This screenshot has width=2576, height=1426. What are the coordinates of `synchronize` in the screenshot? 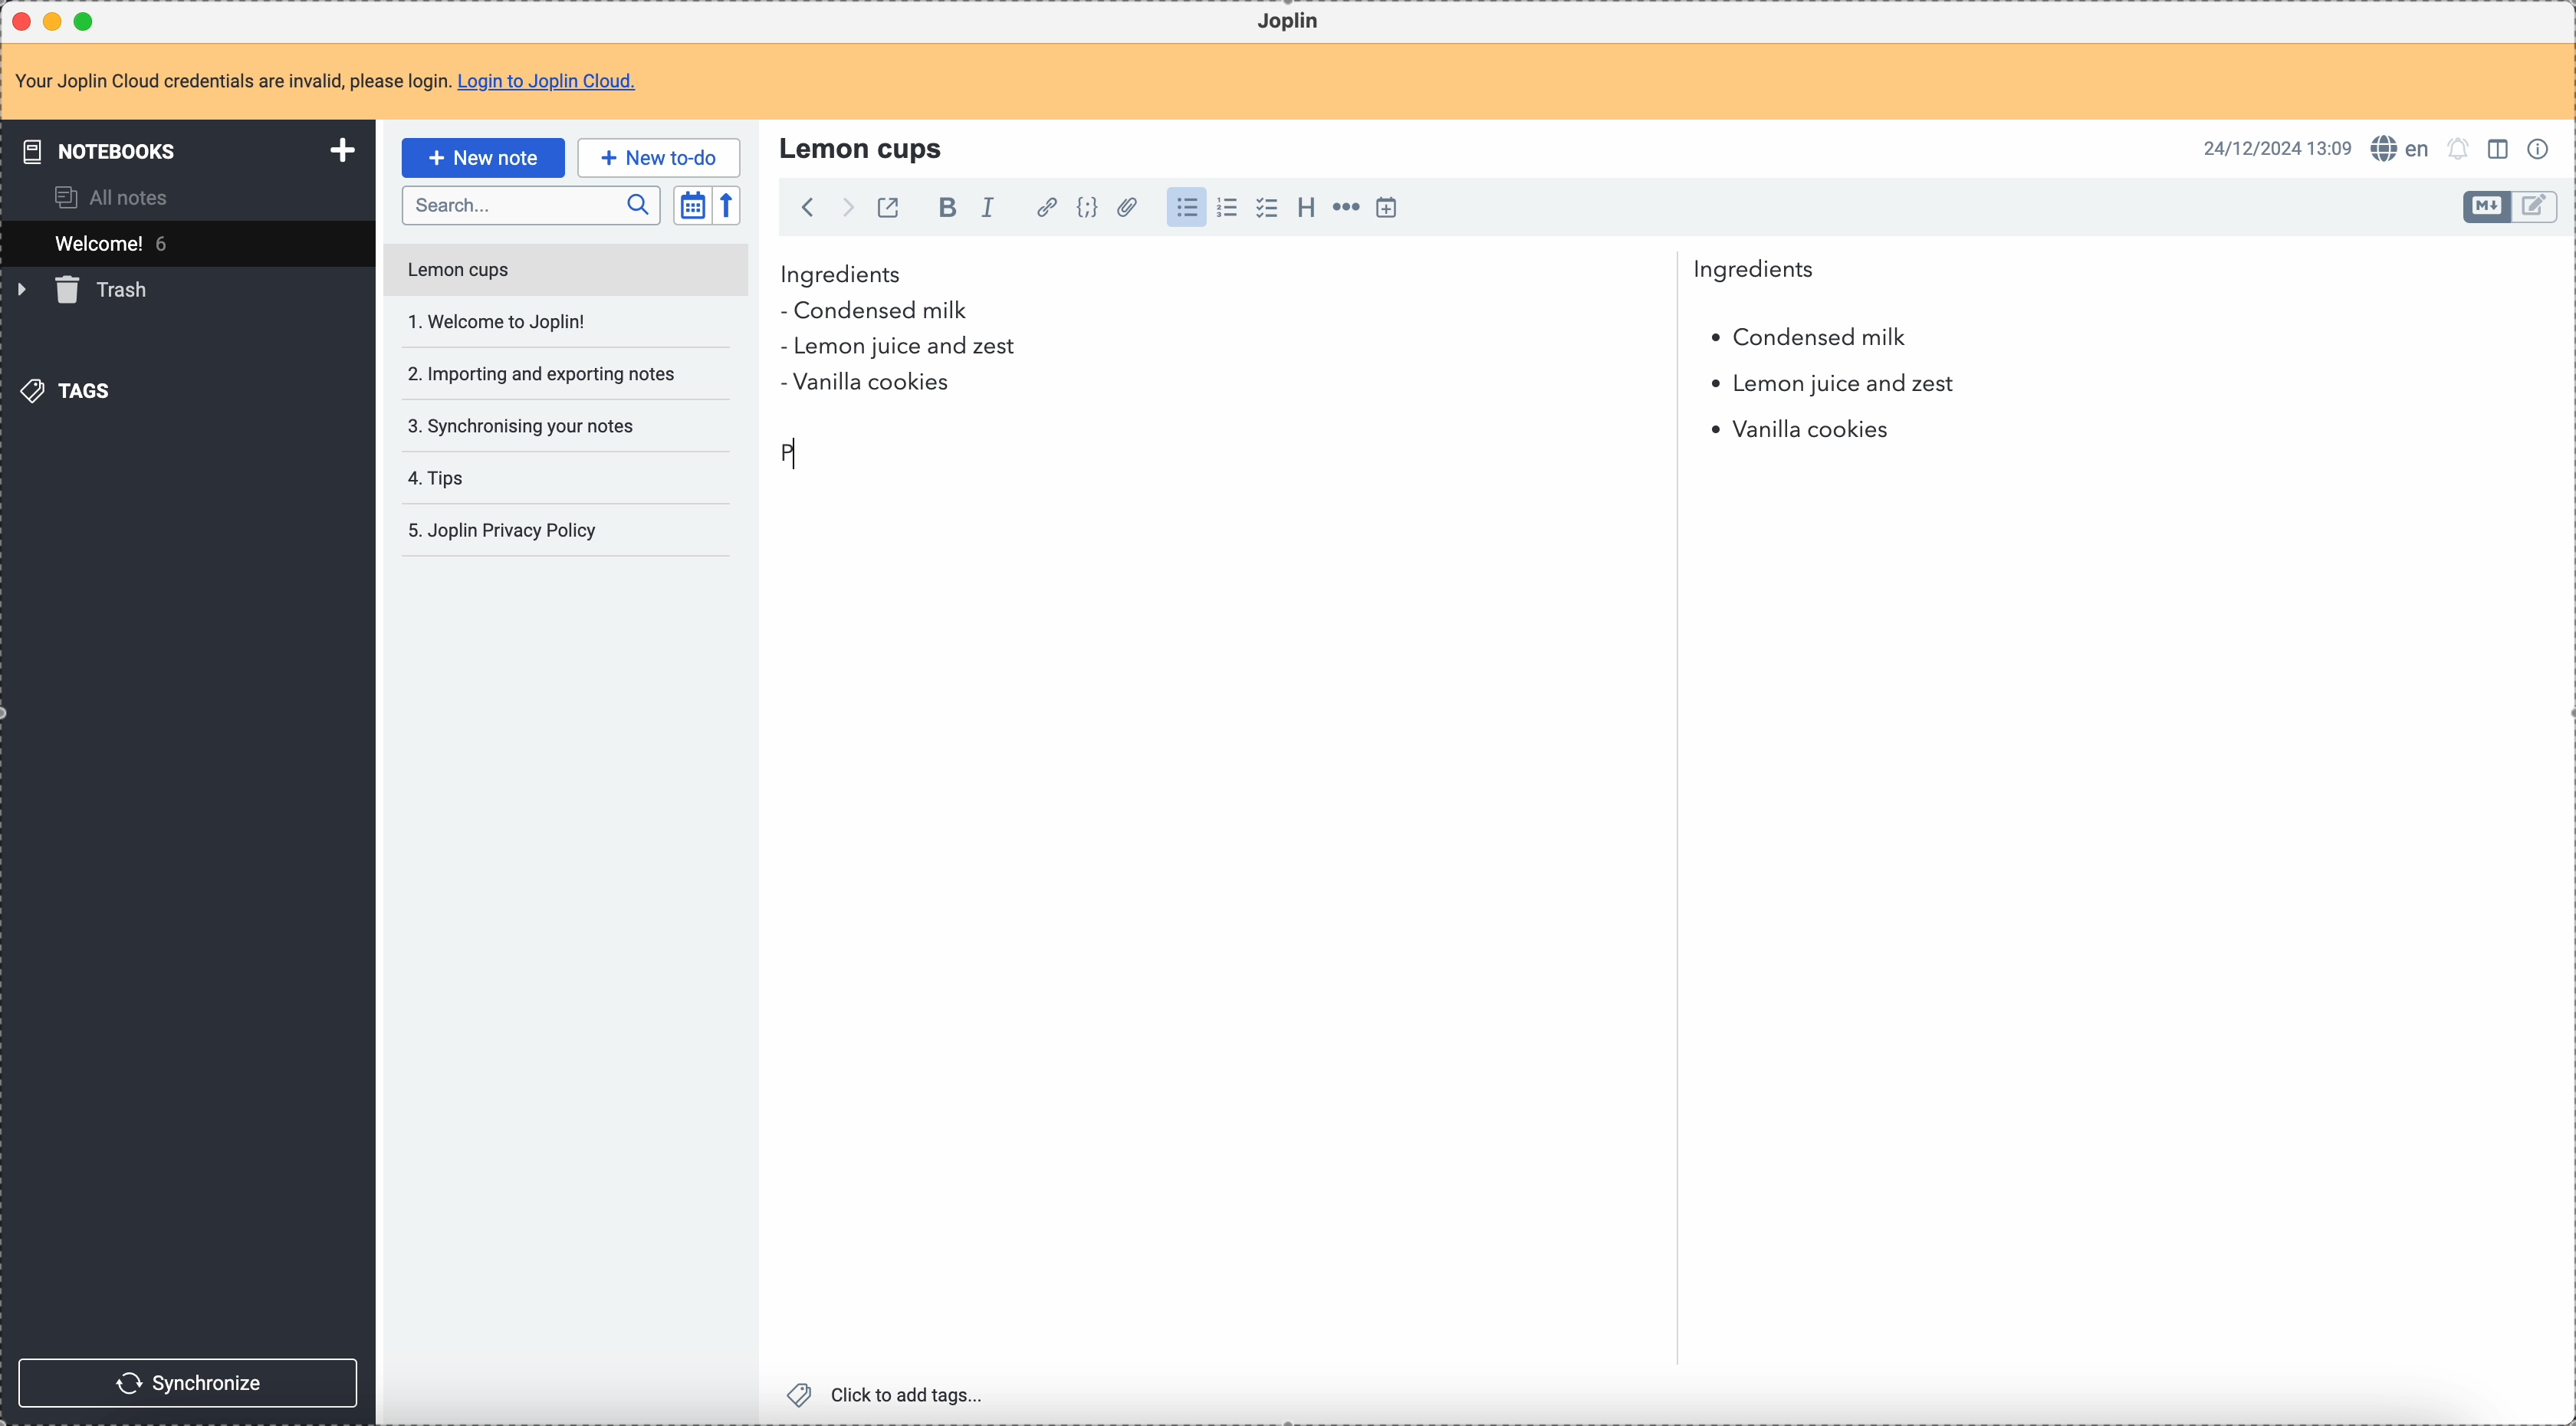 It's located at (189, 1383).